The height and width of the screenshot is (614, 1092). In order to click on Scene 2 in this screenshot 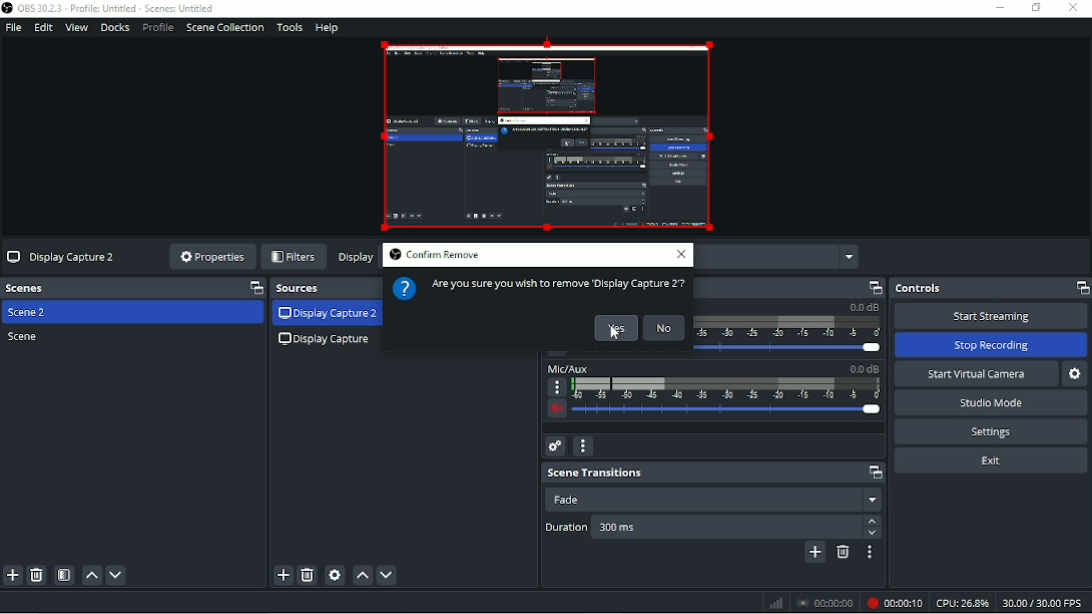, I will do `click(31, 313)`.